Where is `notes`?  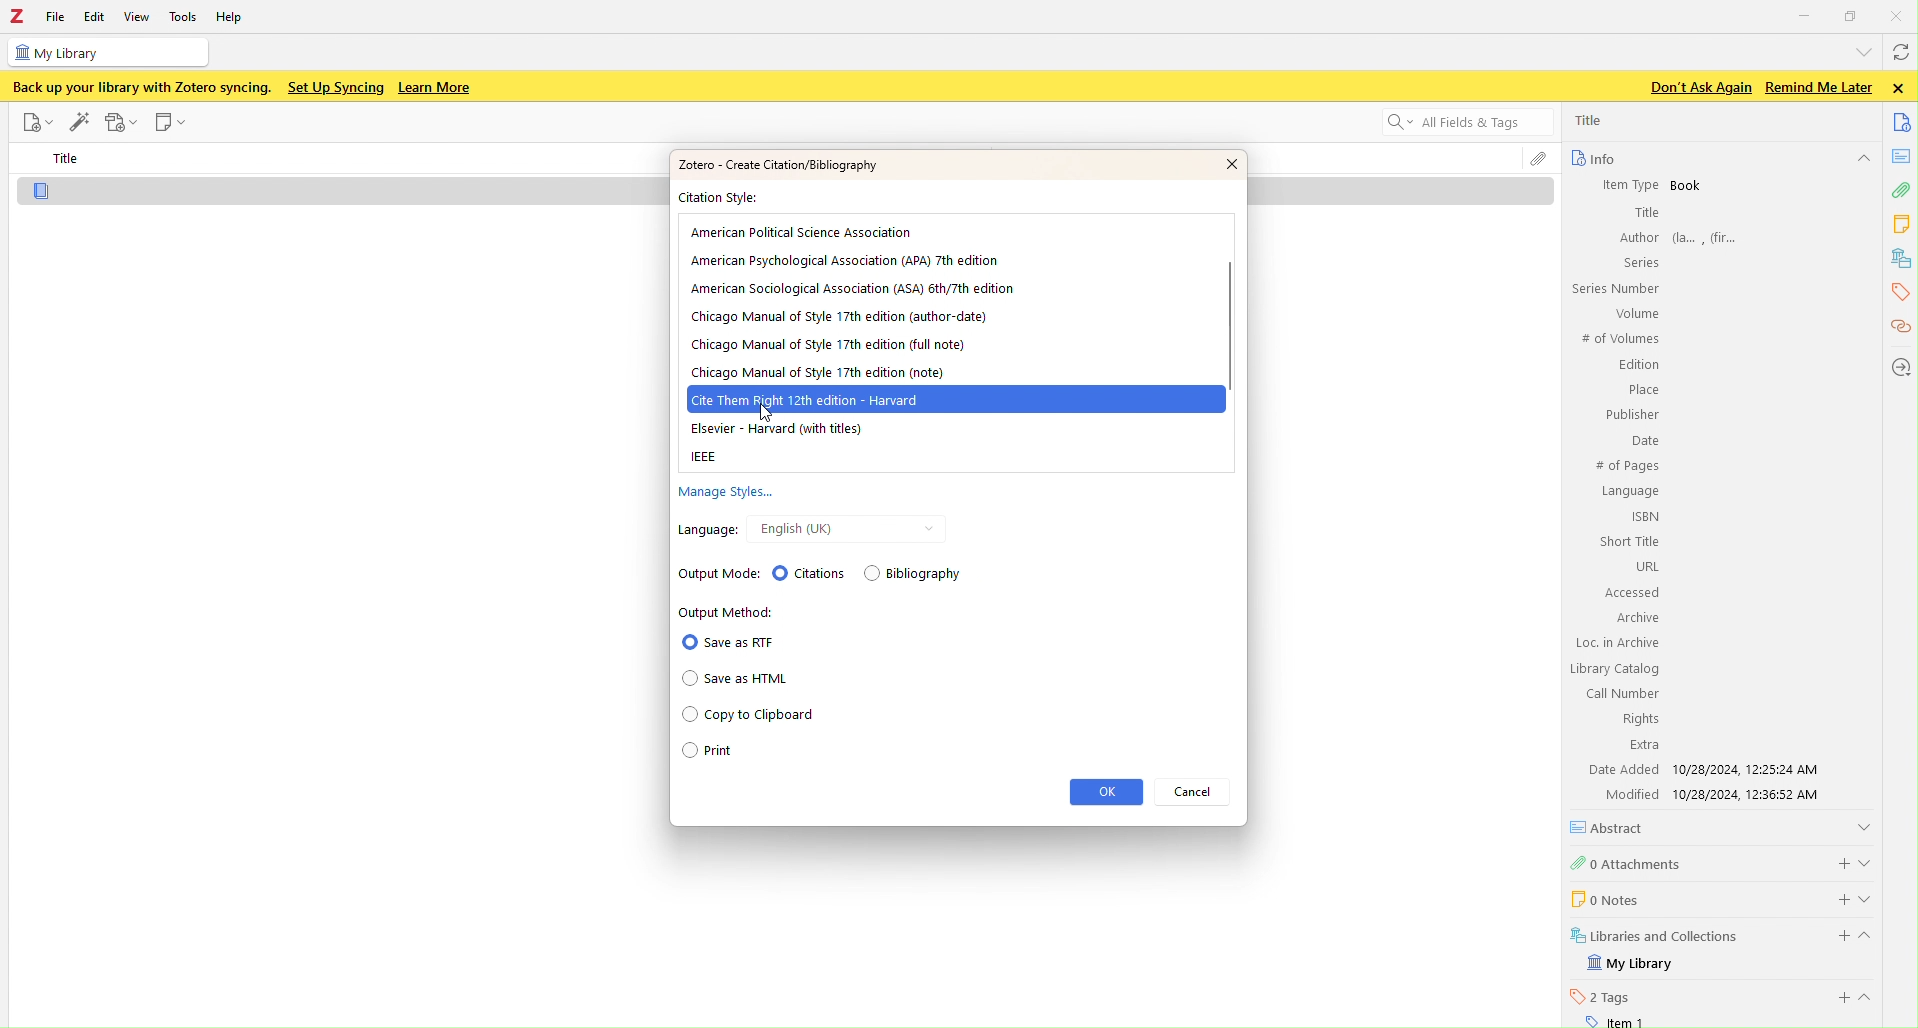
notes is located at coordinates (1903, 156).